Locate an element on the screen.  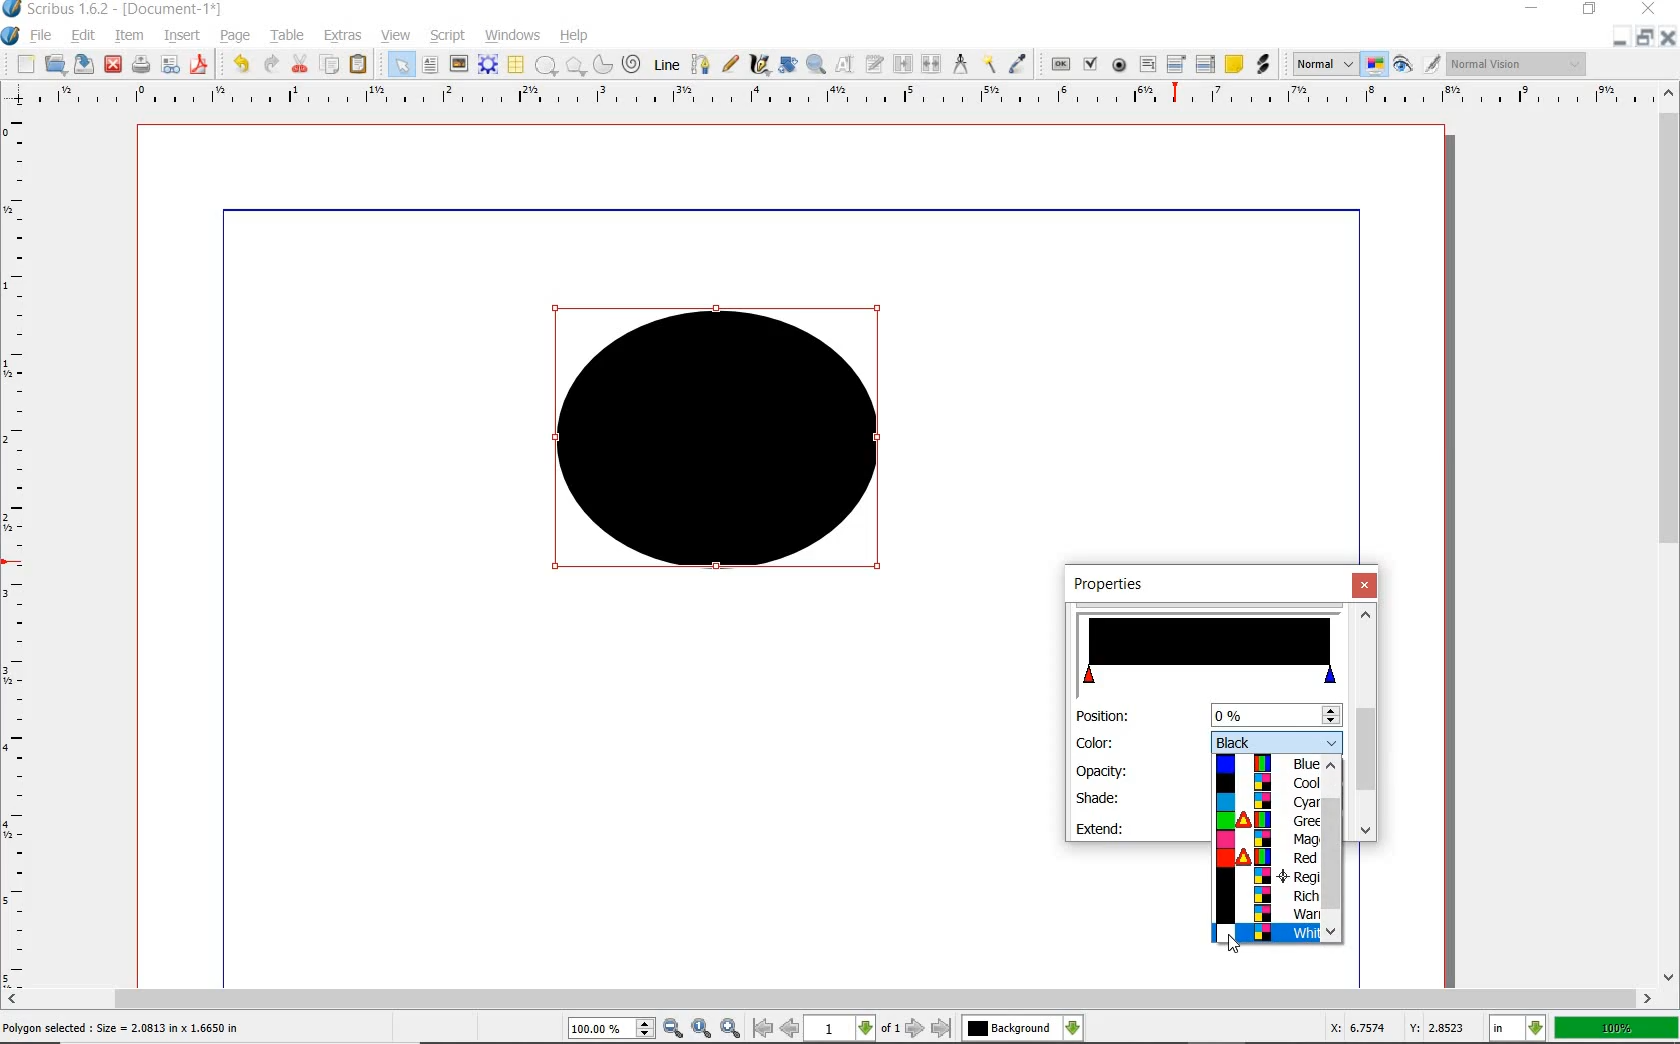
select current unit is located at coordinates (1517, 1026).